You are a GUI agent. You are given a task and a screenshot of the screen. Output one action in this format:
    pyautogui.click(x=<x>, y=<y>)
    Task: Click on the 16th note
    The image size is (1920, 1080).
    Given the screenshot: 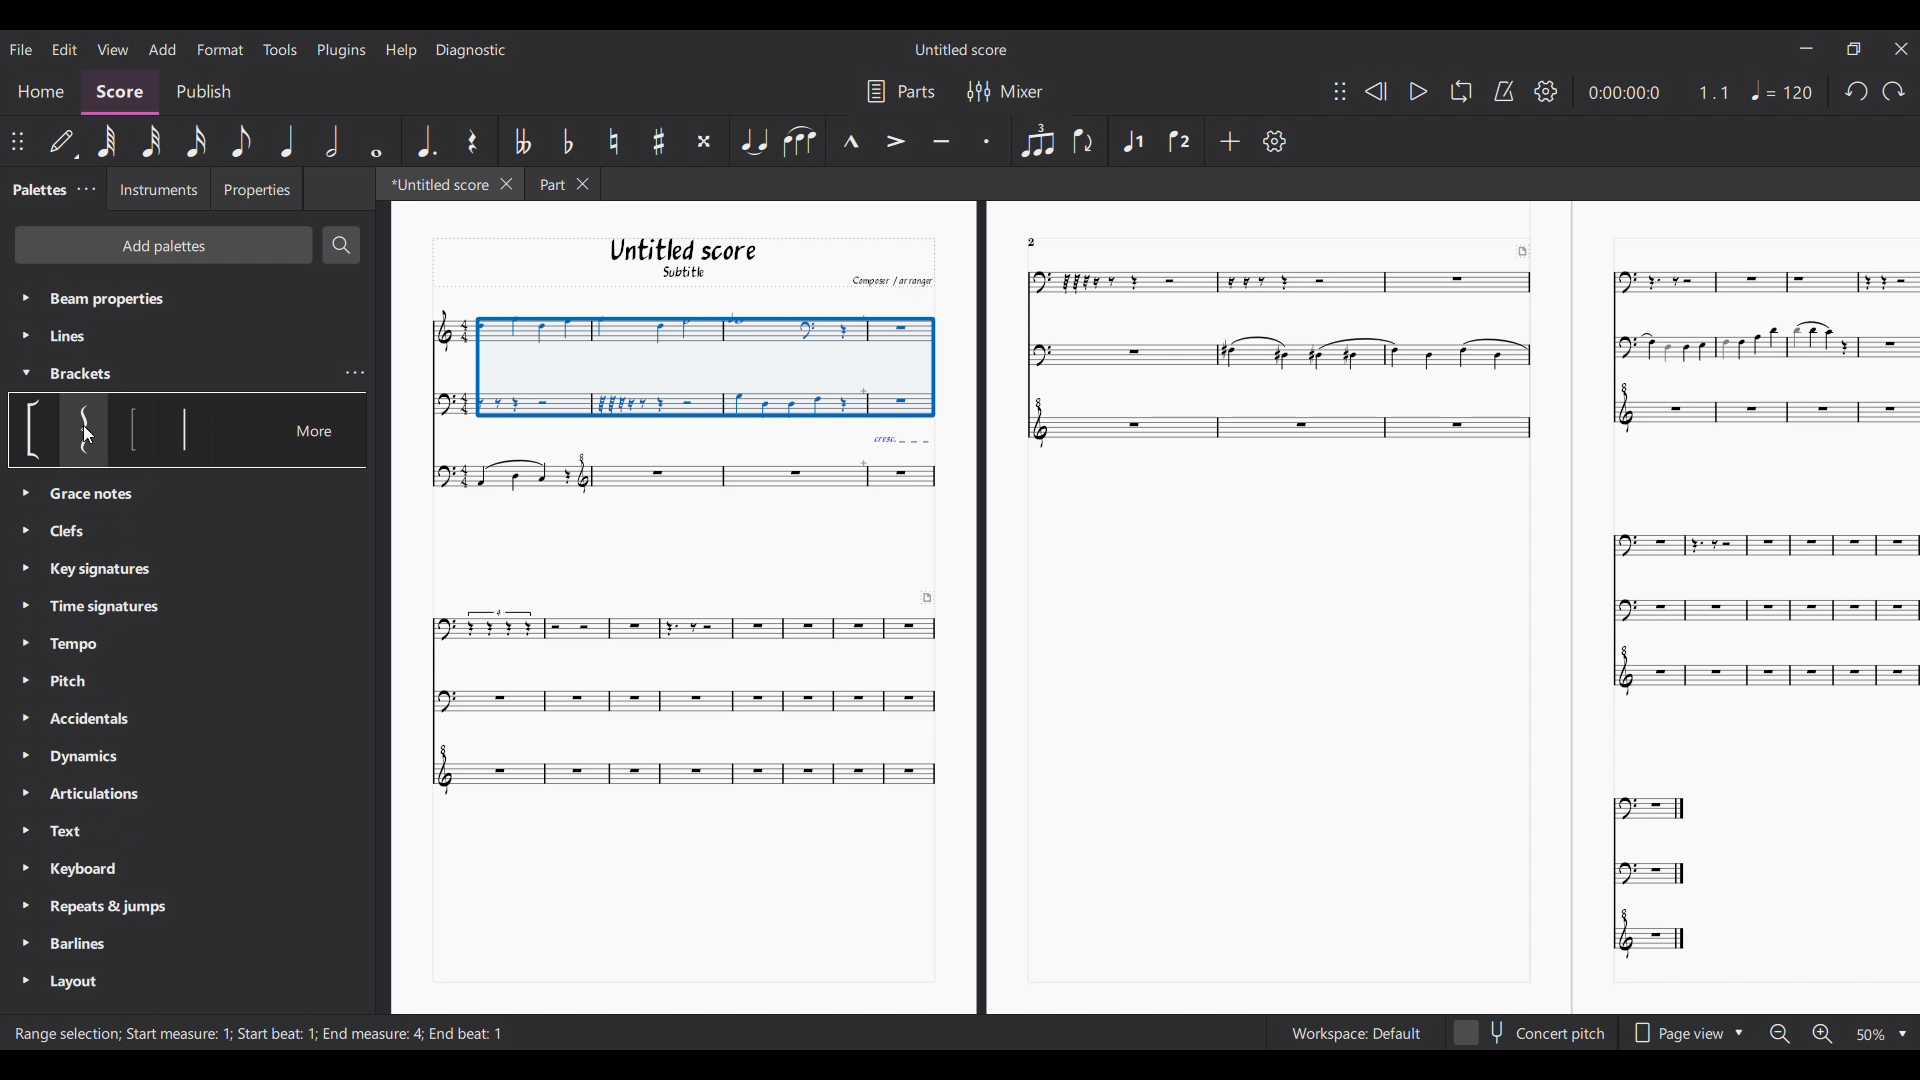 What is the action you would take?
    pyautogui.click(x=196, y=142)
    